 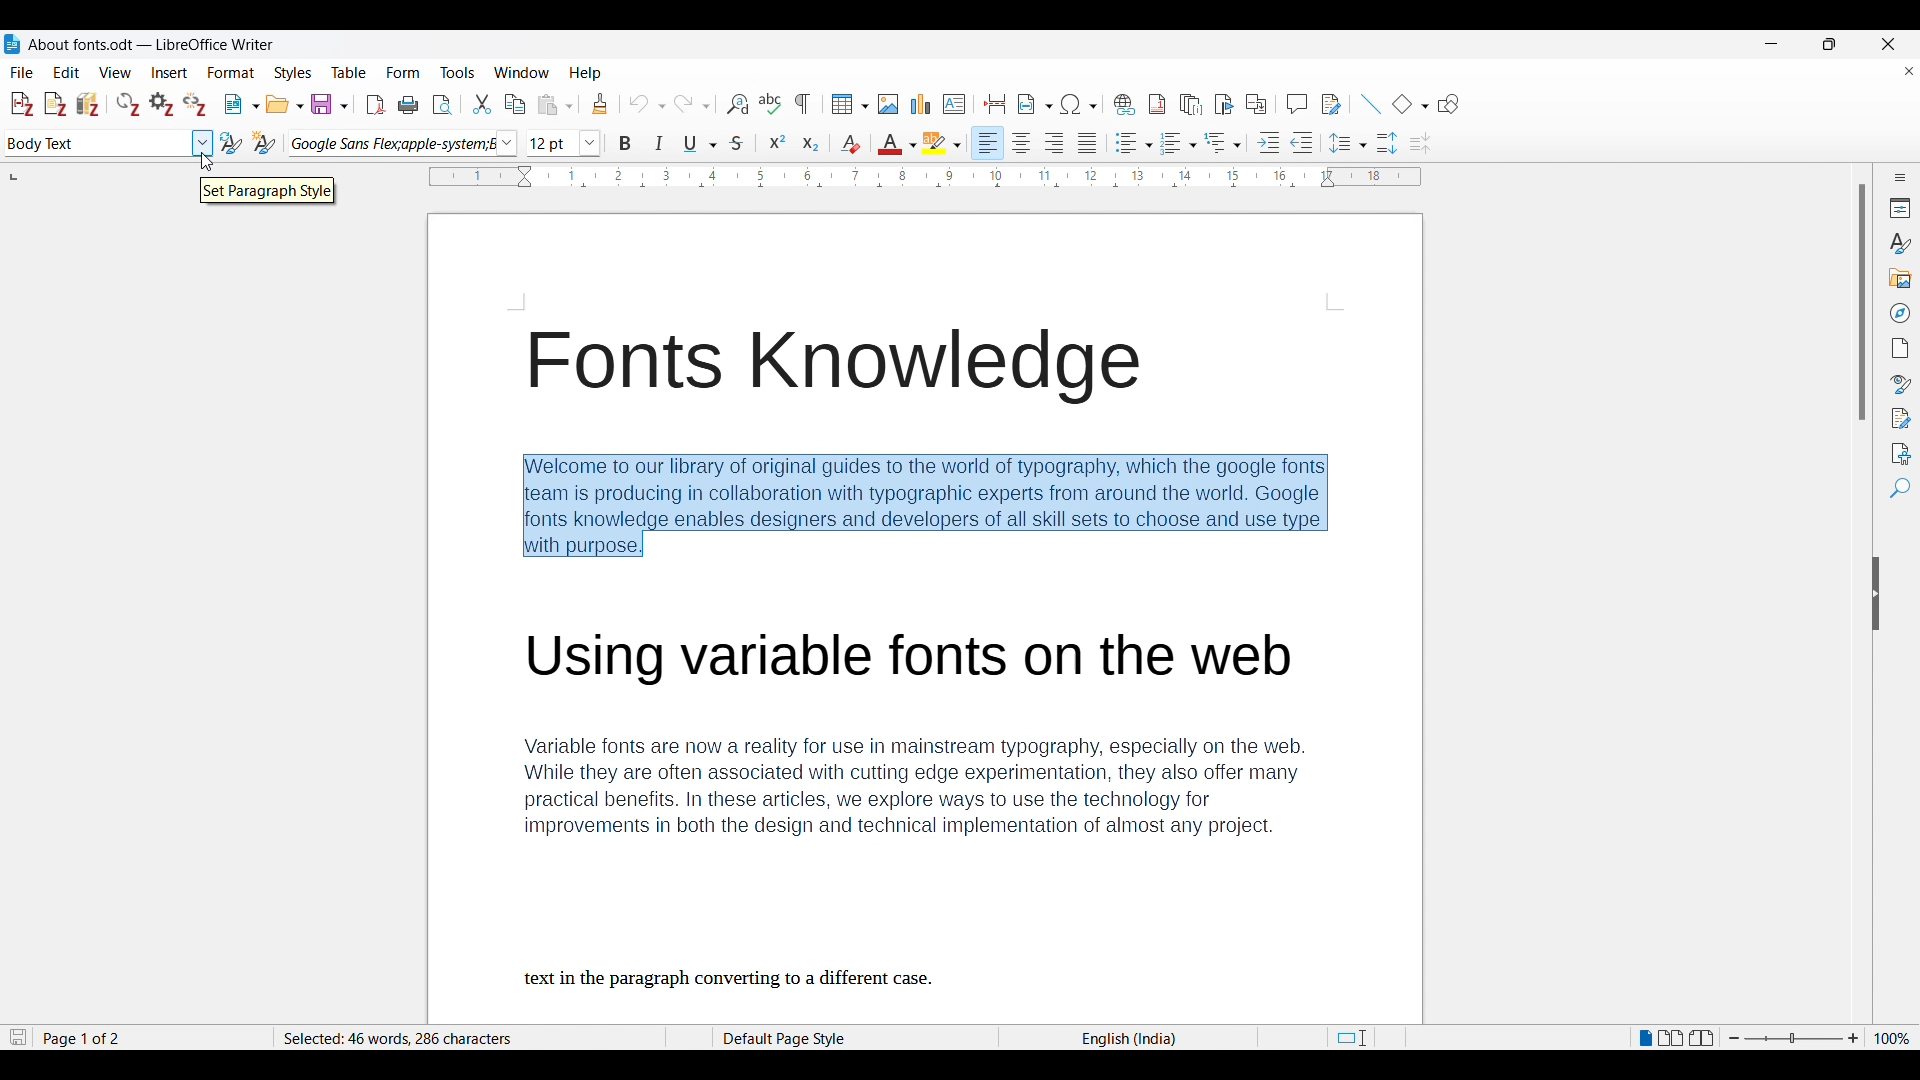 I want to click on Find and replace, so click(x=738, y=105).